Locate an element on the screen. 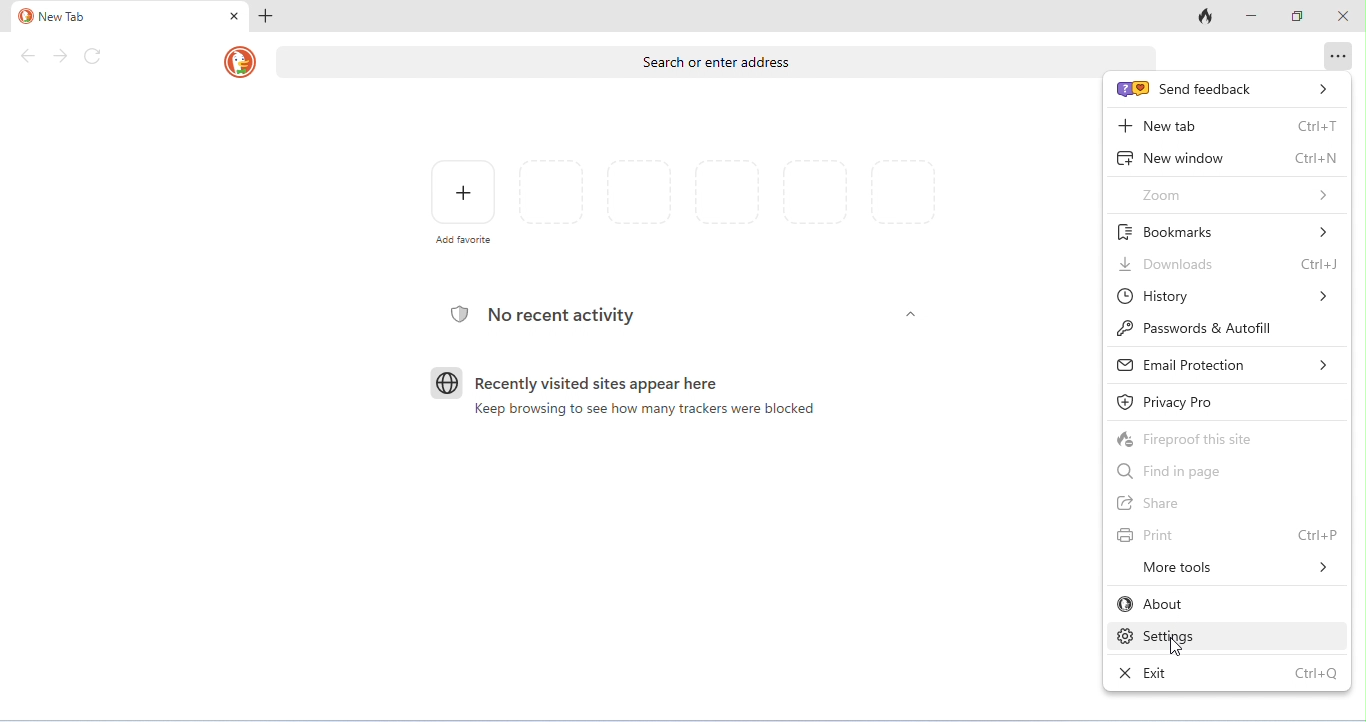  zoom is located at coordinates (1226, 195).